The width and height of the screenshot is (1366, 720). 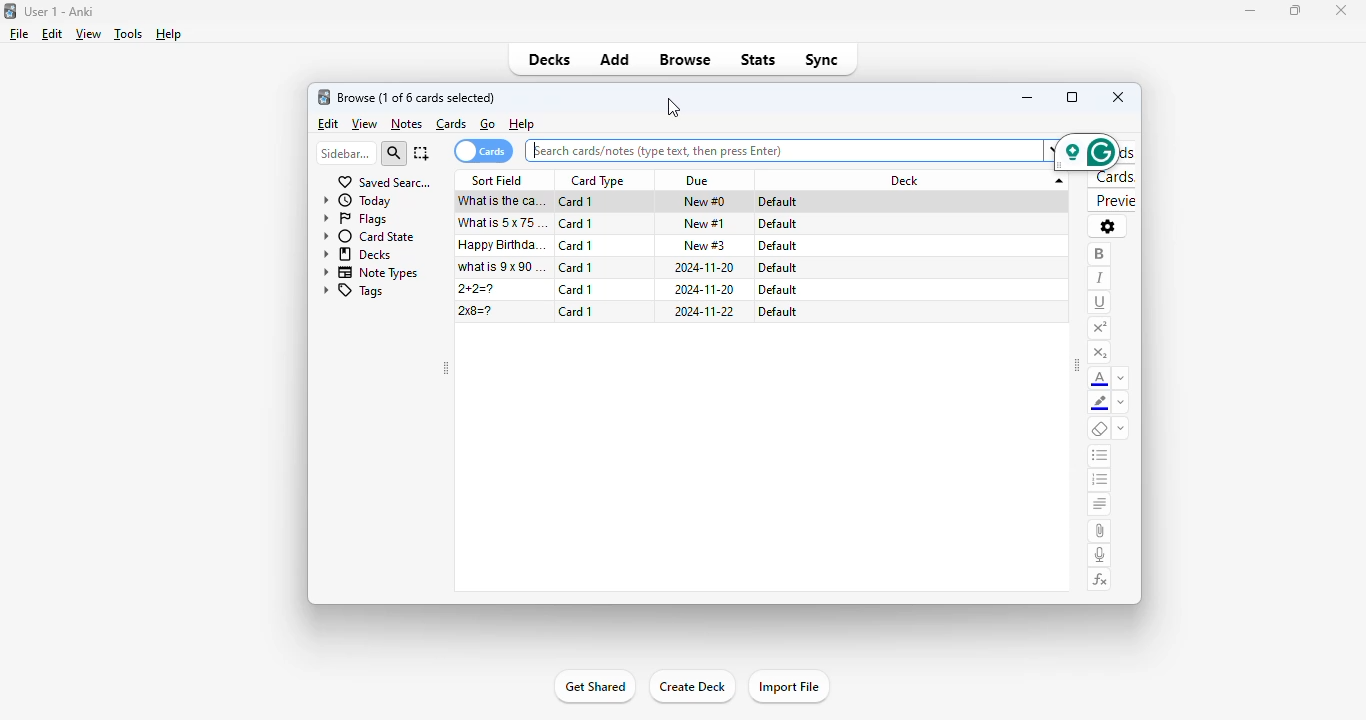 What do you see at coordinates (824, 61) in the screenshot?
I see `sync` at bounding box center [824, 61].